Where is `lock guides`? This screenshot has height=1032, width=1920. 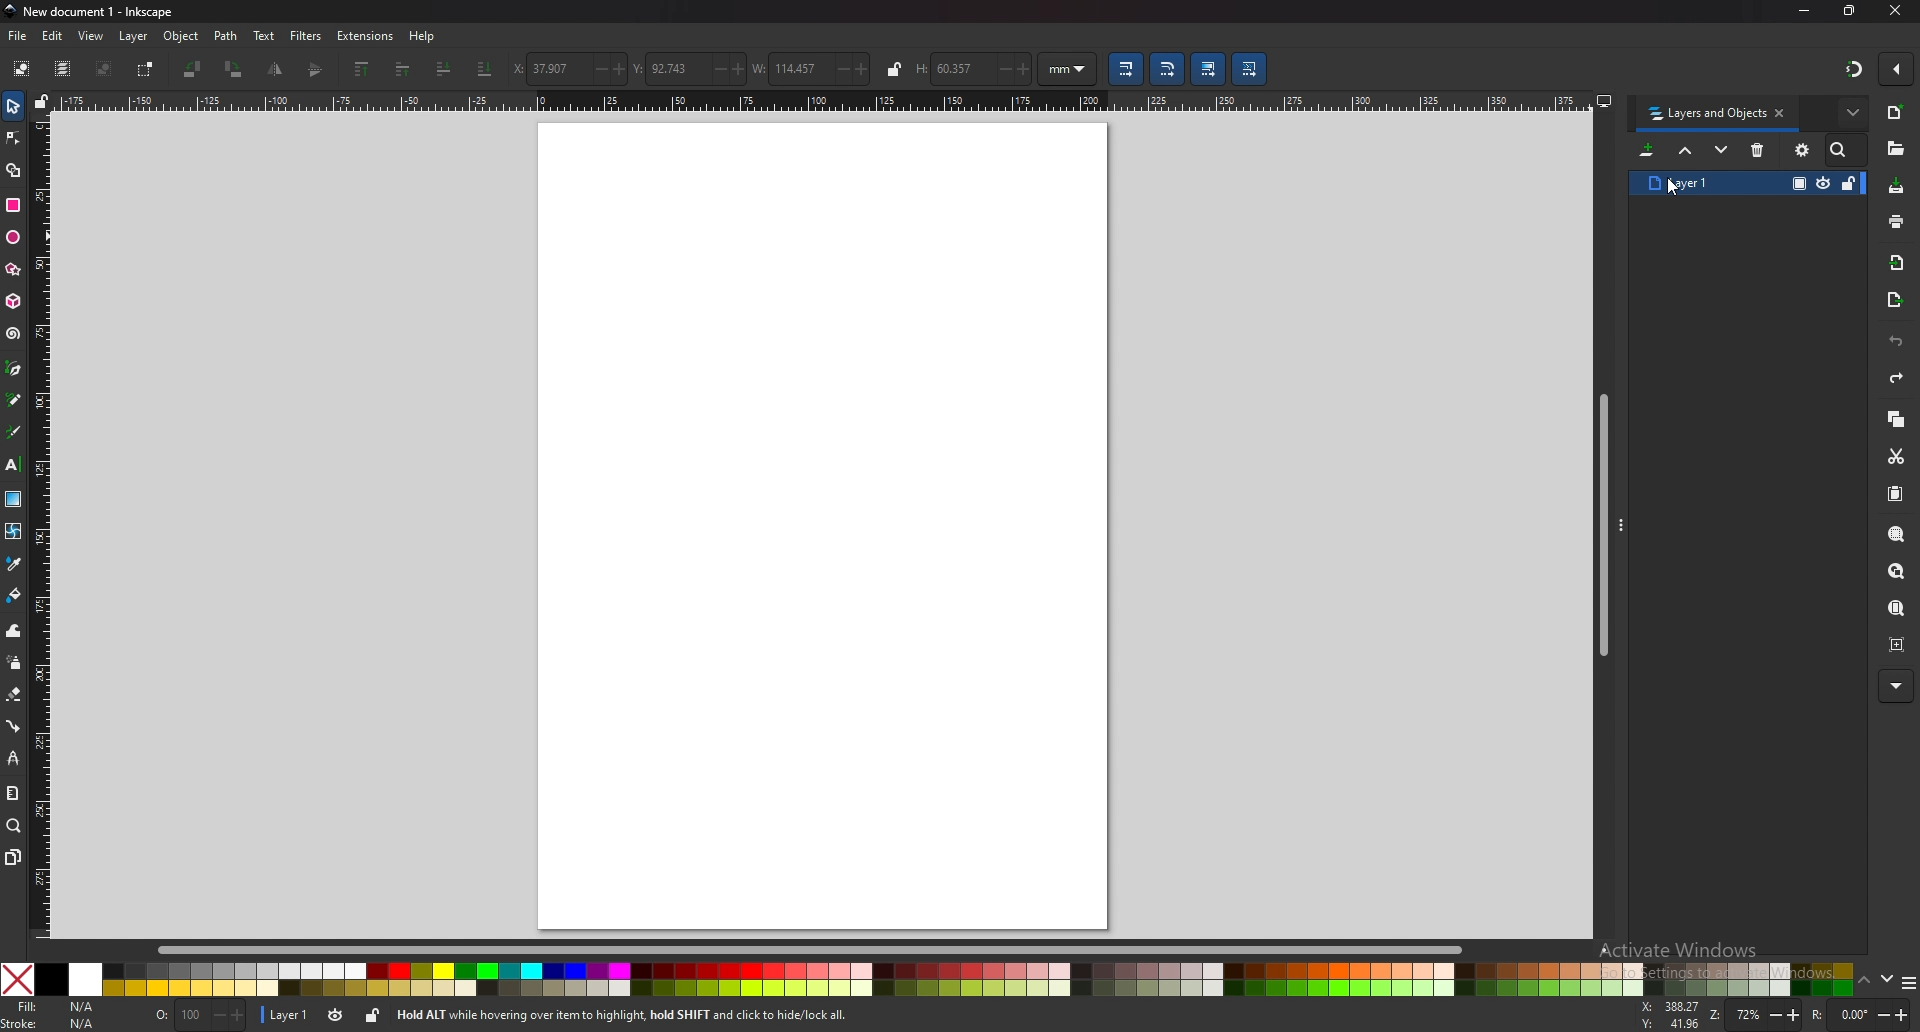 lock guides is located at coordinates (42, 100).